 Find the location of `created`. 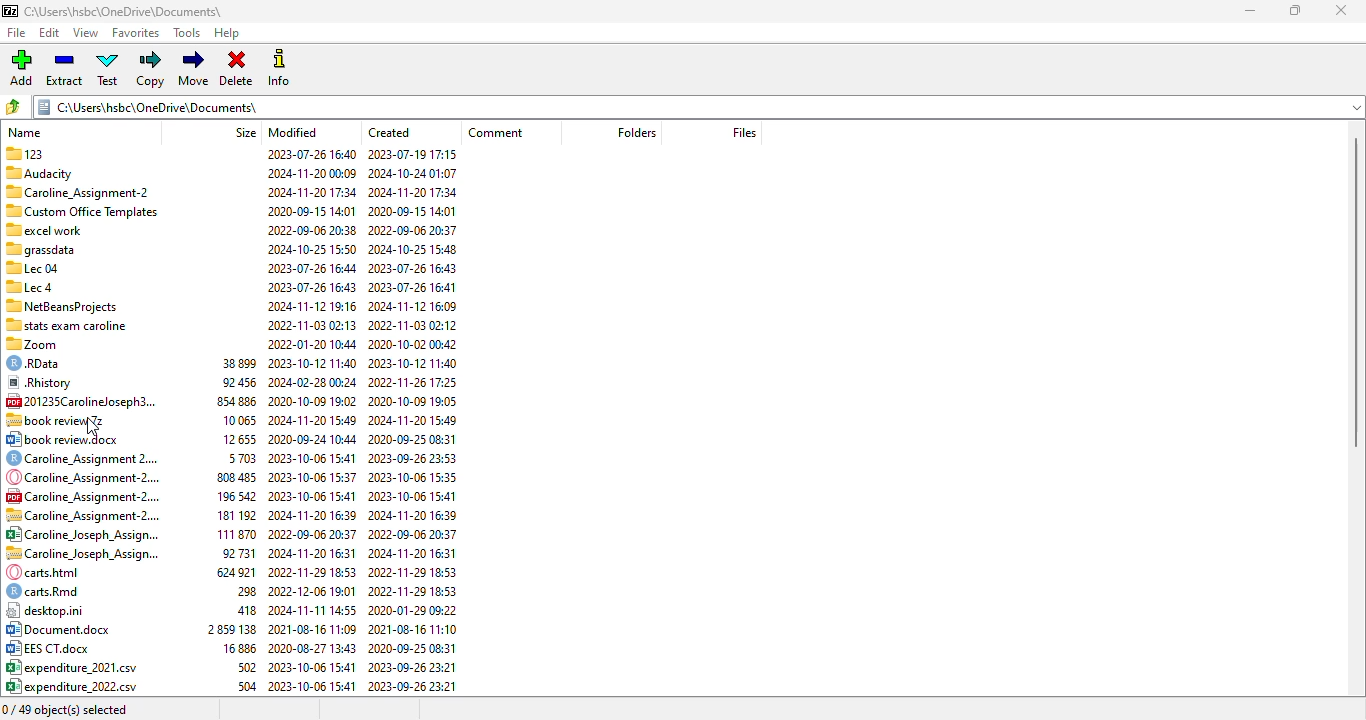

created is located at coordinates (389, 132).